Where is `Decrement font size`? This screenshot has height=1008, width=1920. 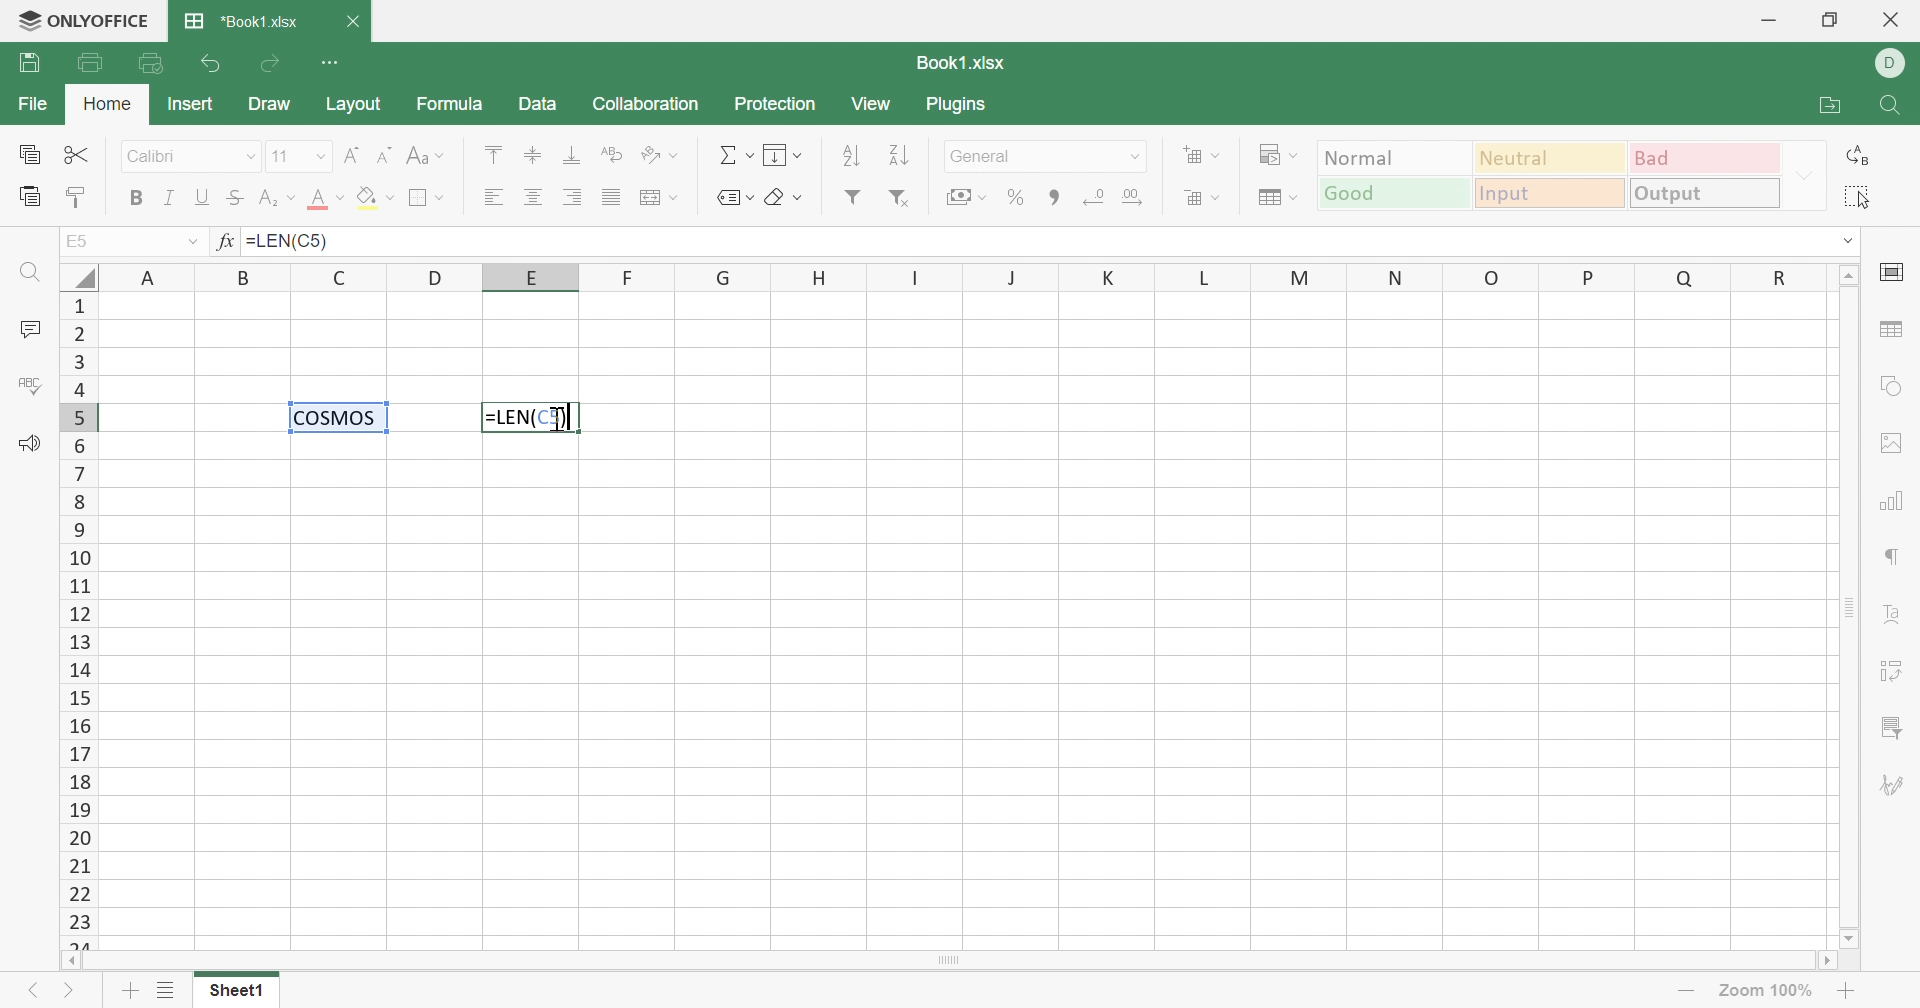 Decrement font size is located at coordinates (385, 154).